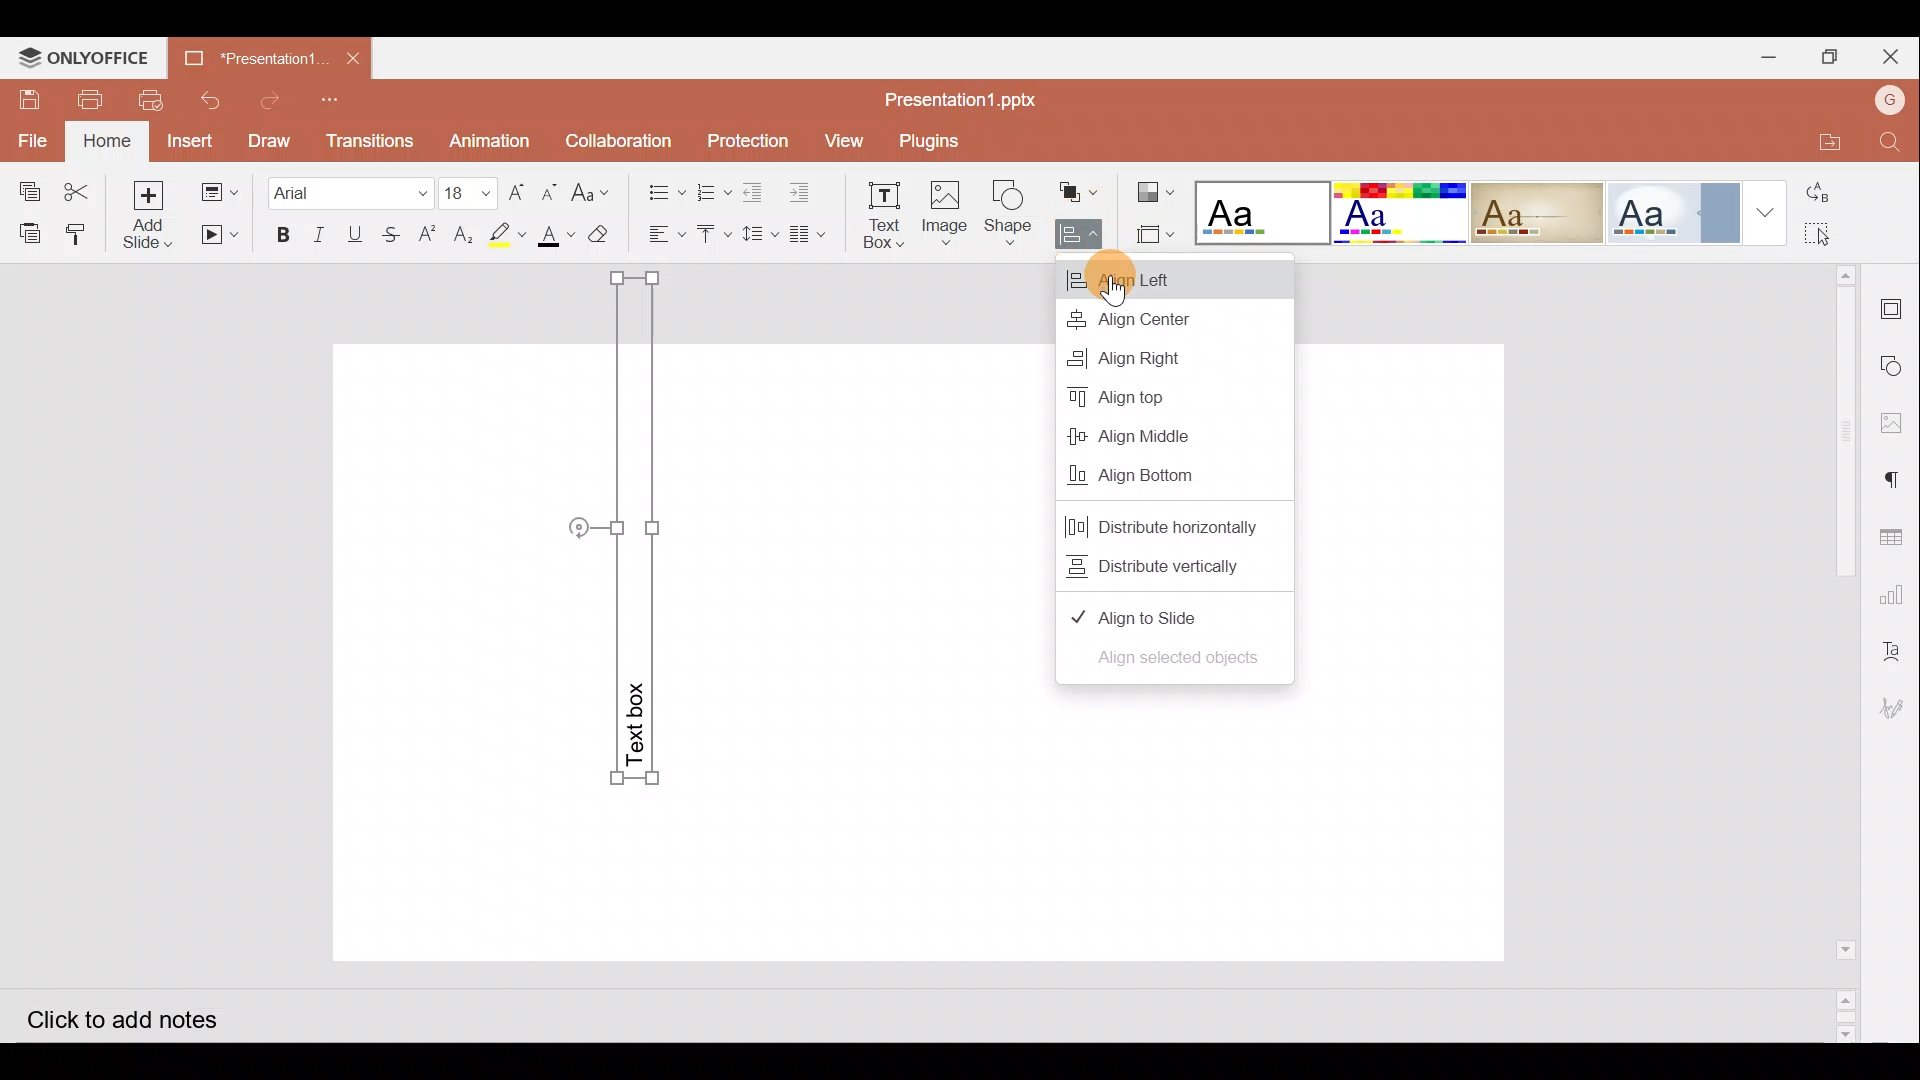 The width and height of the screenshot is (1920, 1080). I want to click on Select slide size, so click(1157, 235).